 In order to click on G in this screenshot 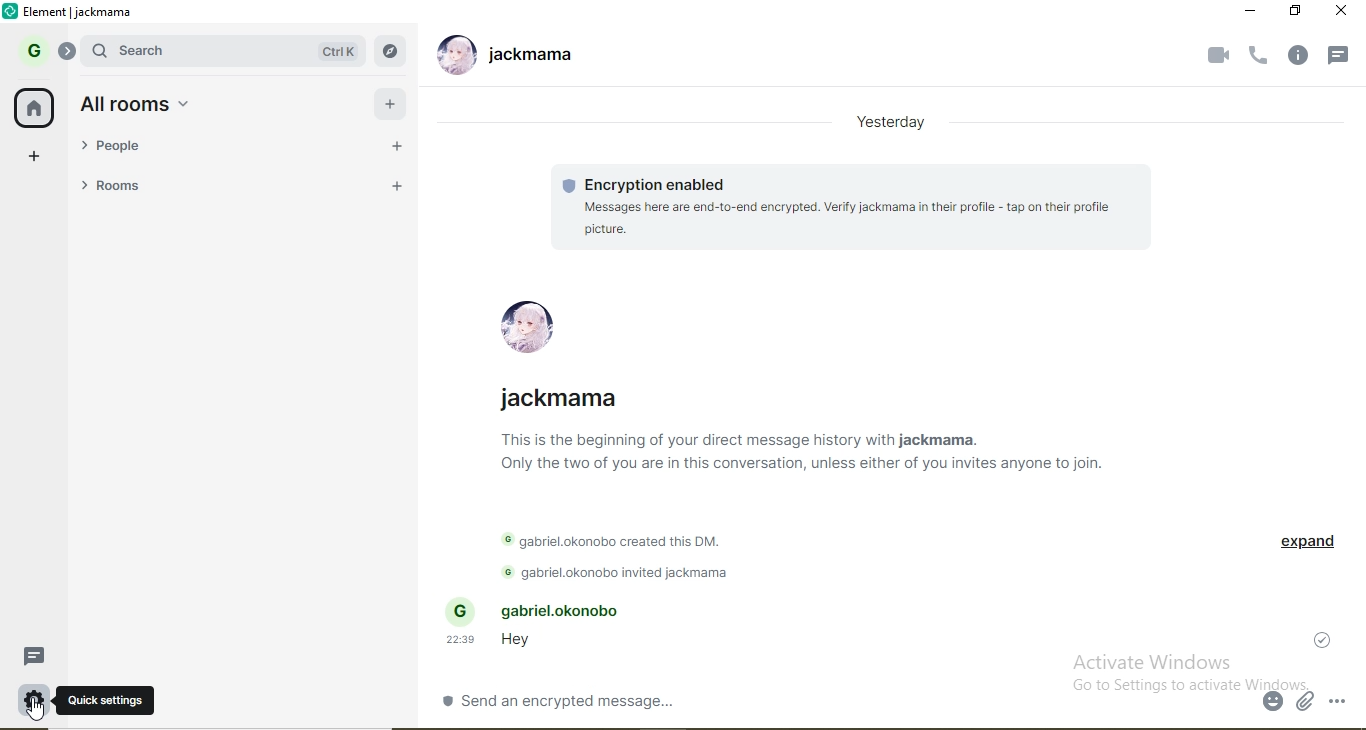, I will do `click(30, 52)`.